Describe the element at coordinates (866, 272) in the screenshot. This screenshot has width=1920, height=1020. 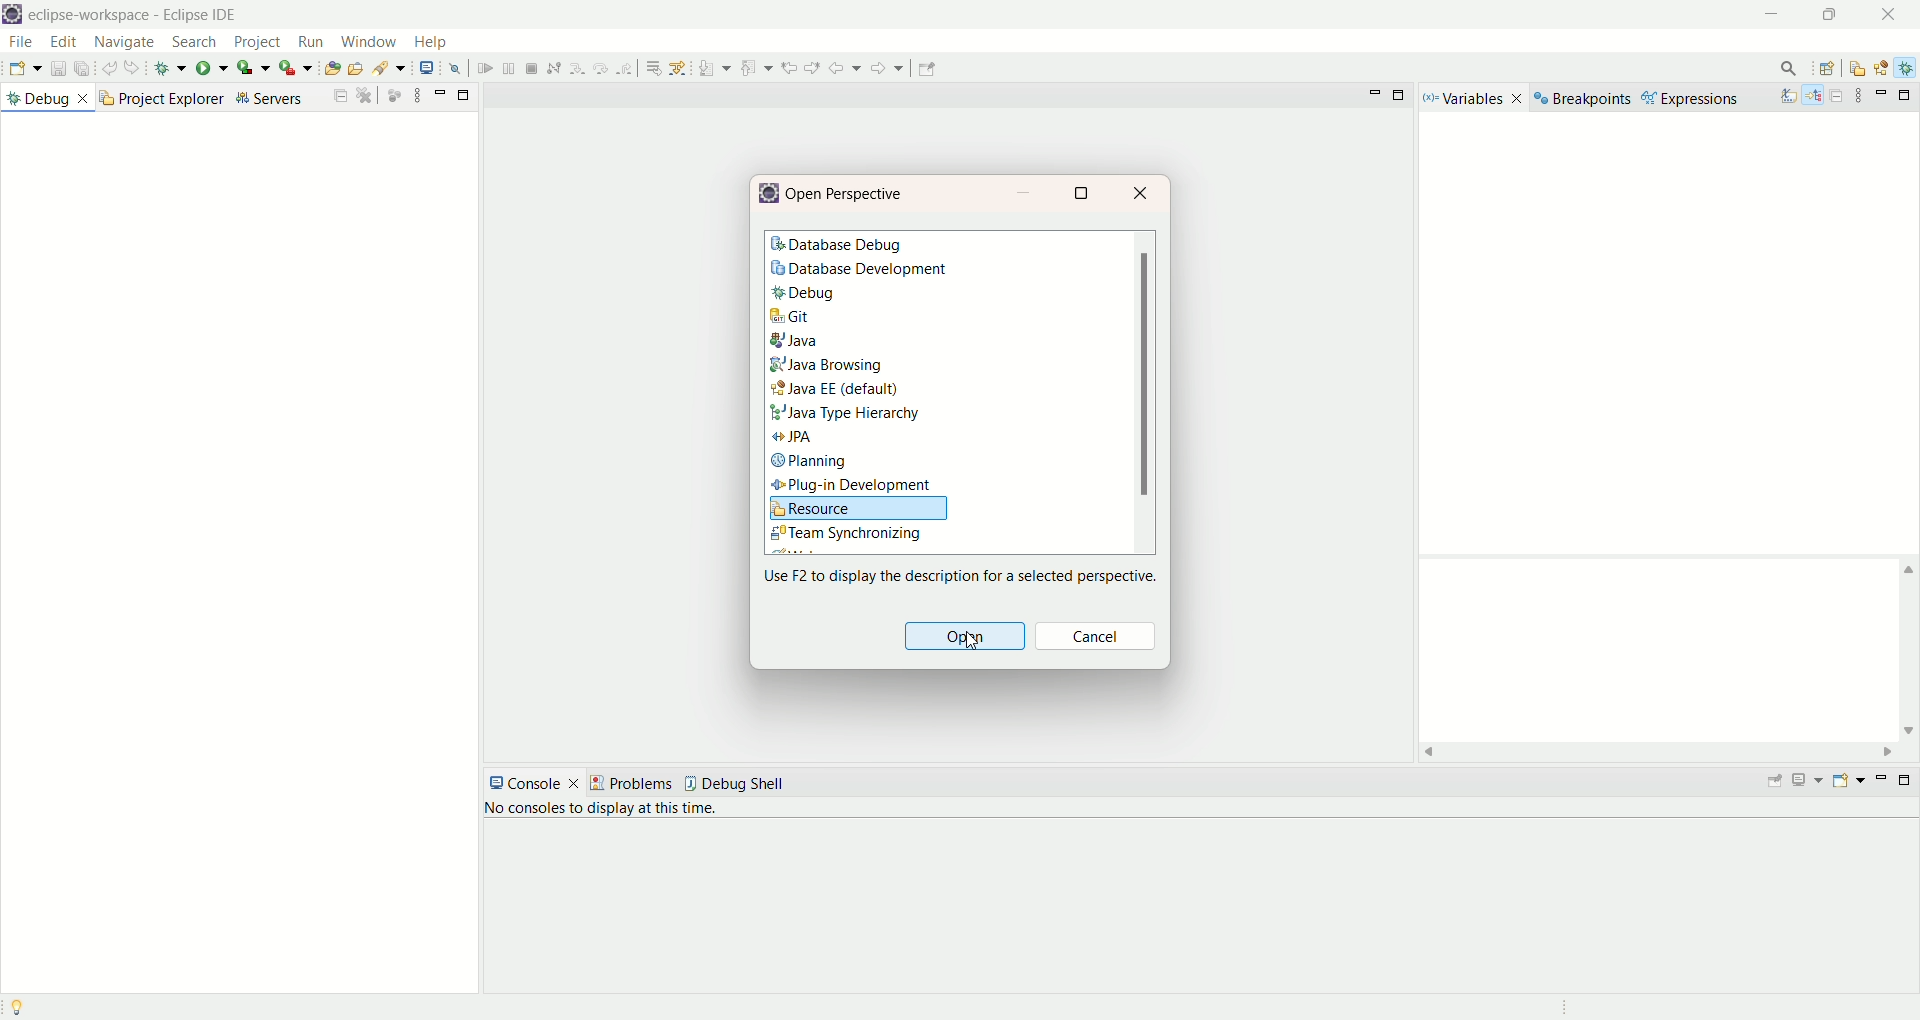
I see `database development` at that location.